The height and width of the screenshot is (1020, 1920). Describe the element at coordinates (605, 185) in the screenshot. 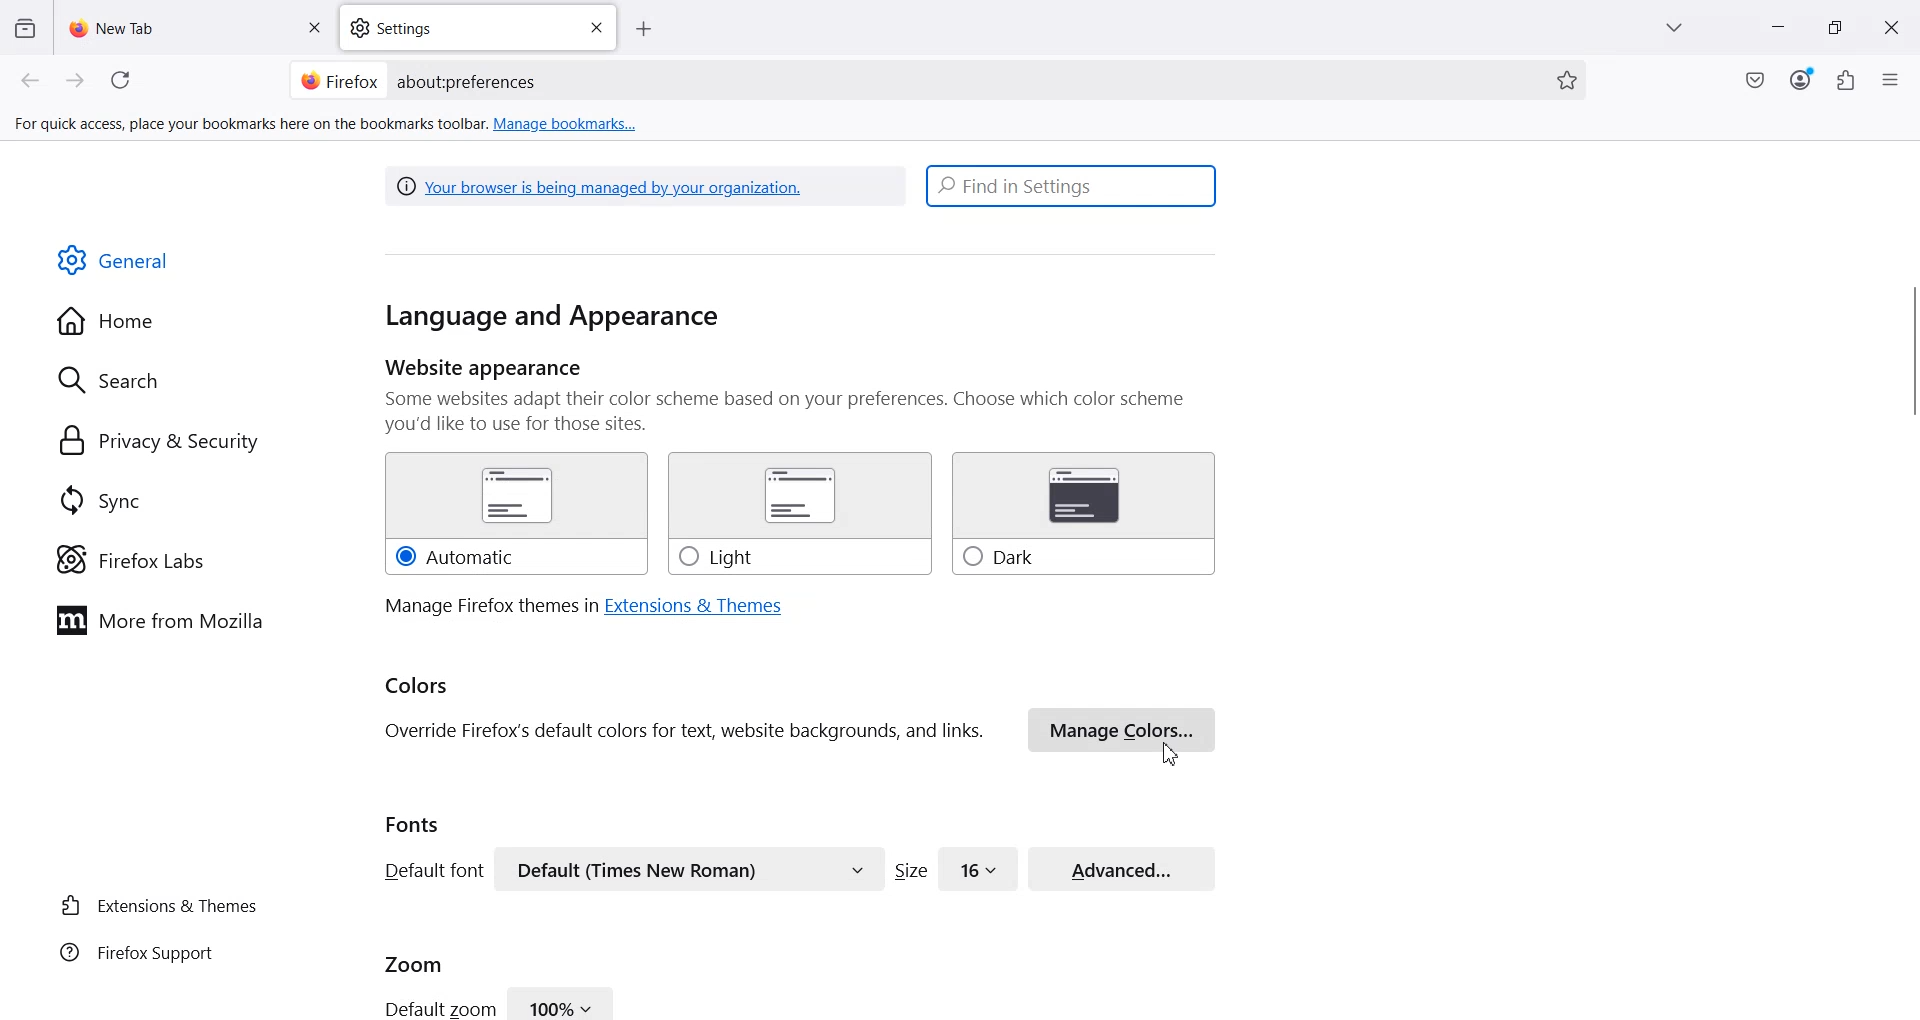

I see `@ Your browser is being managed by your organization.` at that location.